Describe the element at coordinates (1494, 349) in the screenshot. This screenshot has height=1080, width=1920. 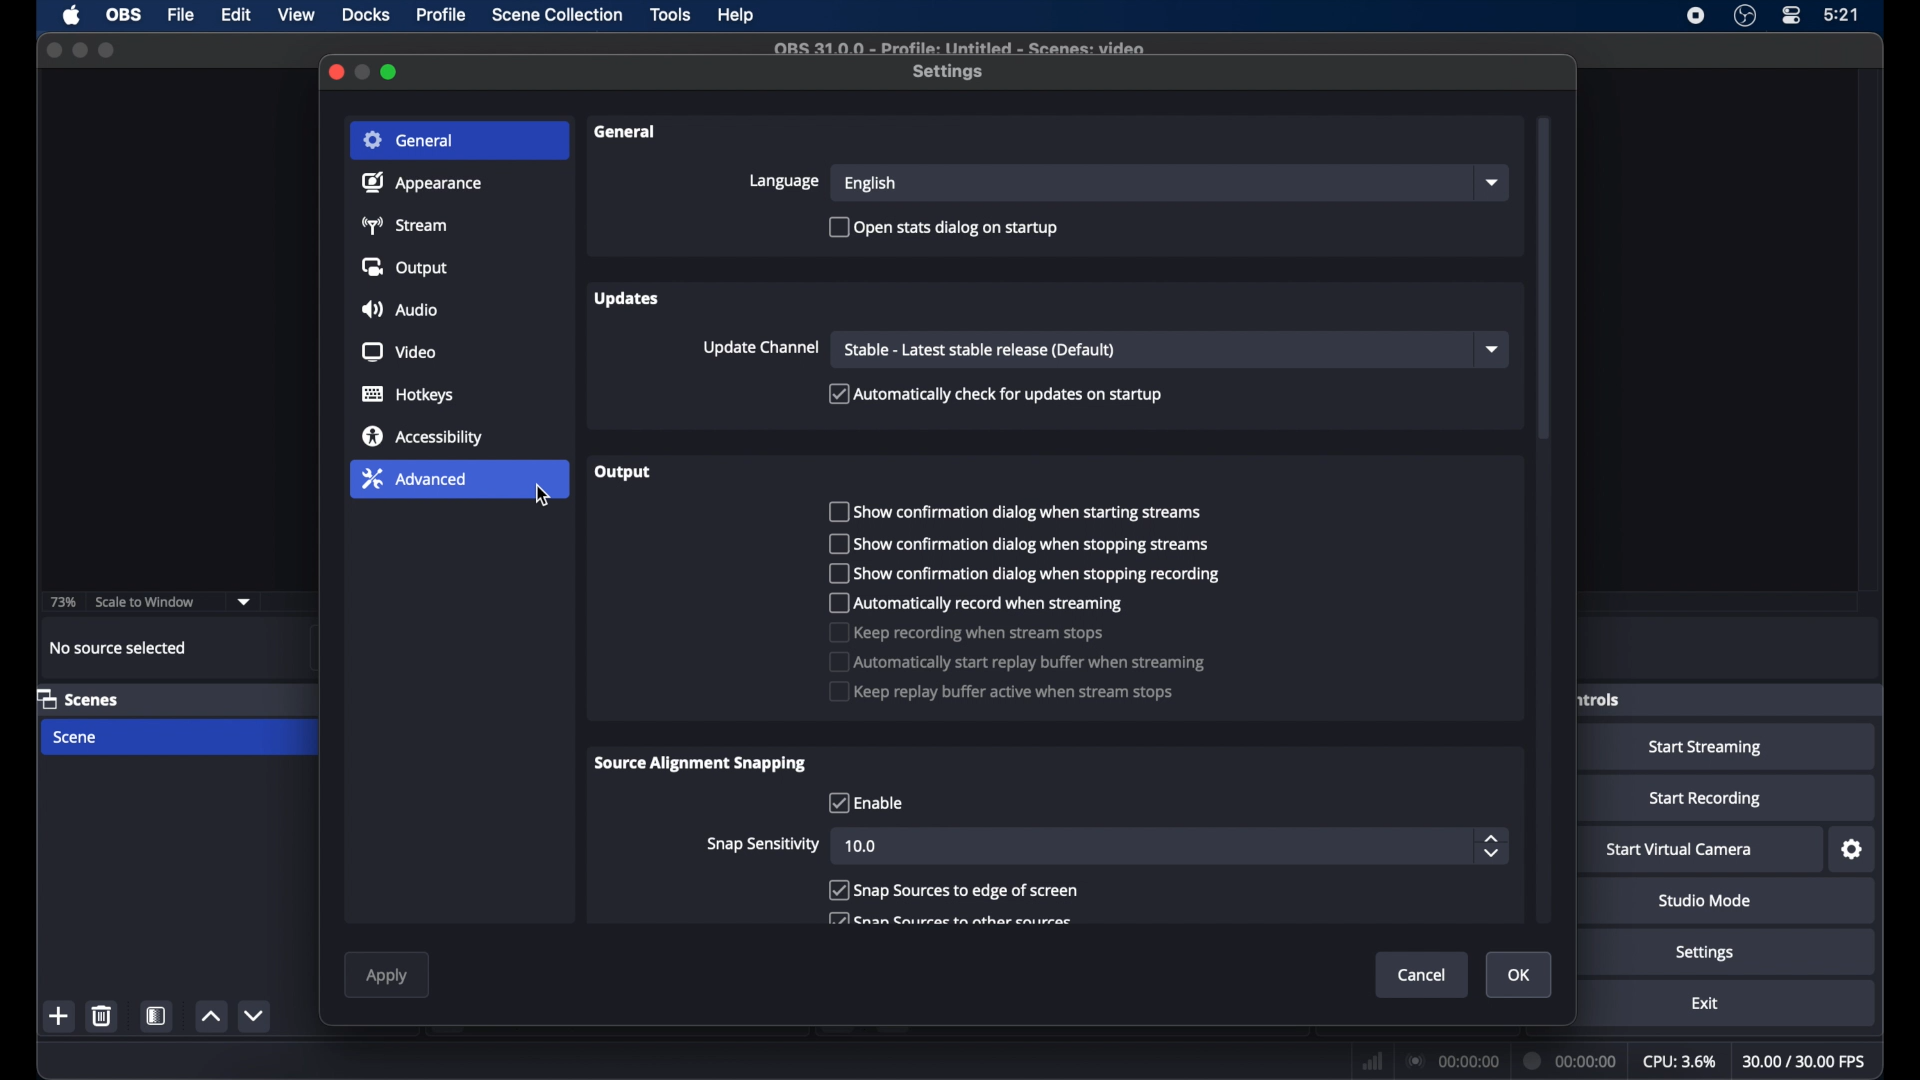
I see `dropdown` at that location.